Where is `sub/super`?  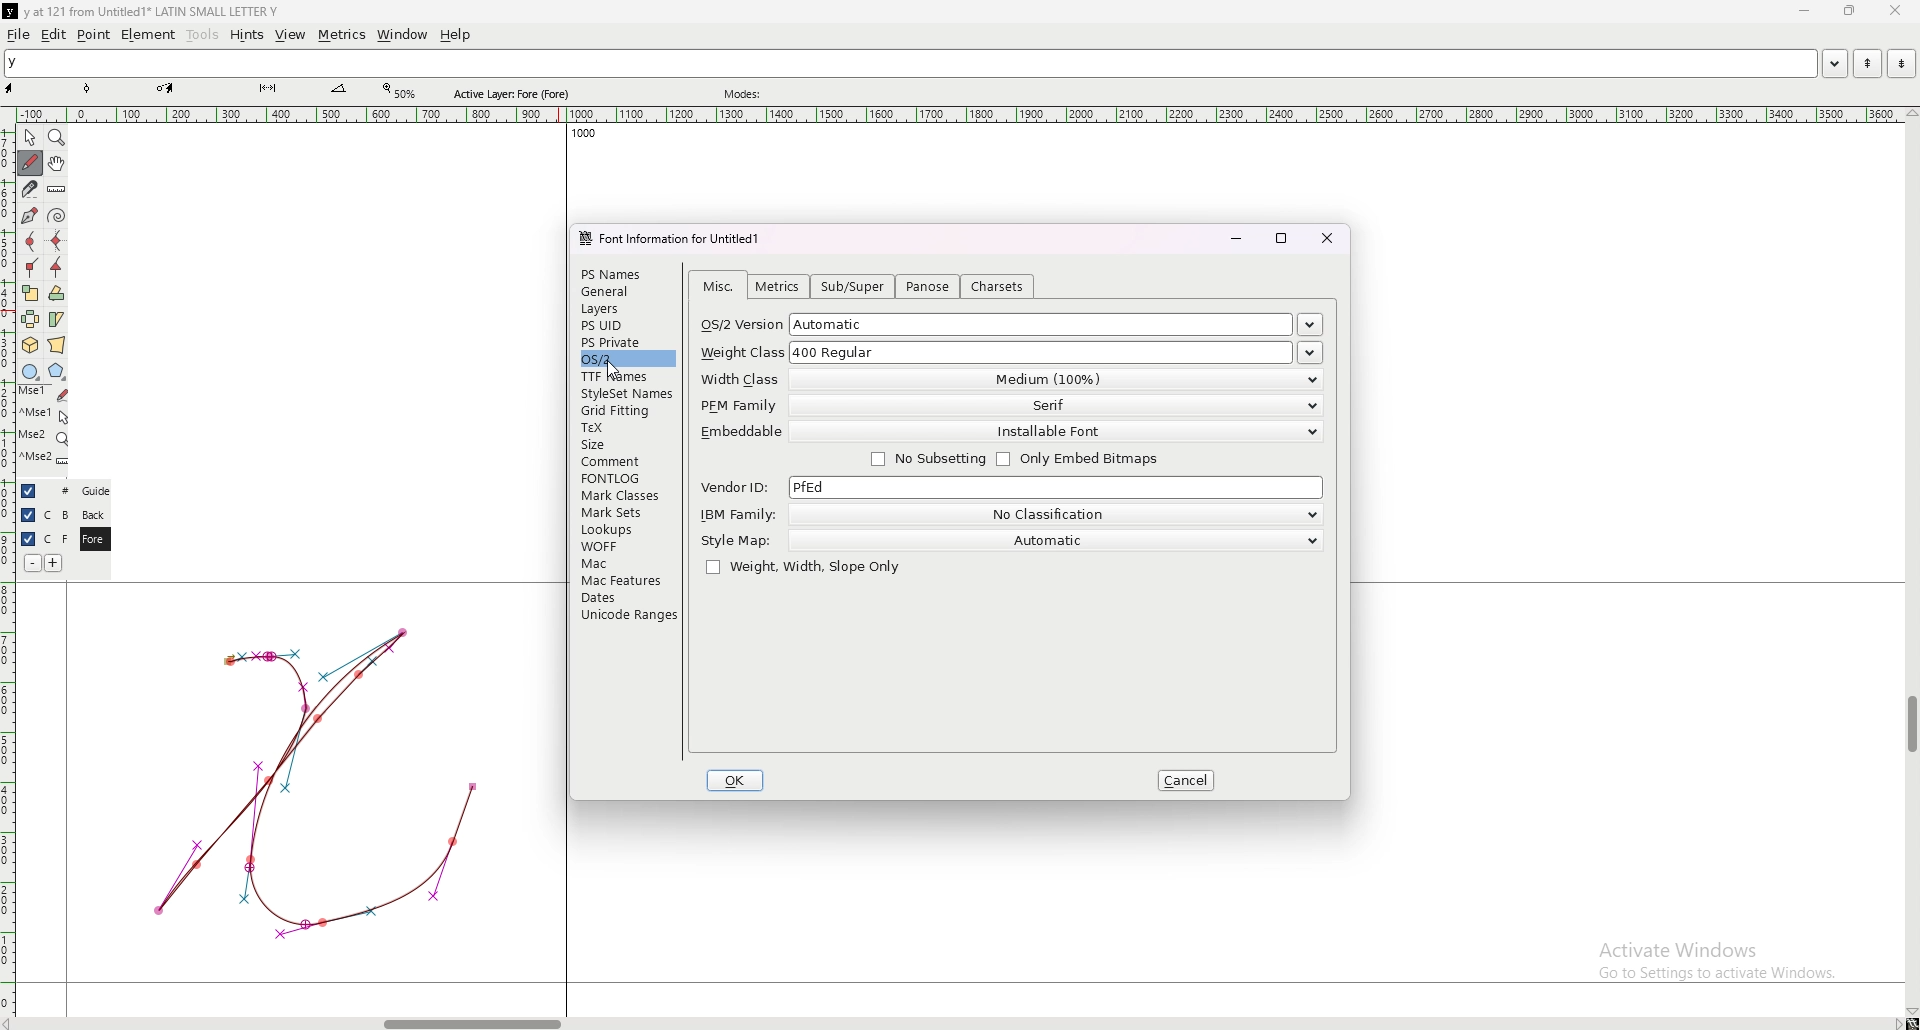
sub/super is located at coordinates (854, 287).